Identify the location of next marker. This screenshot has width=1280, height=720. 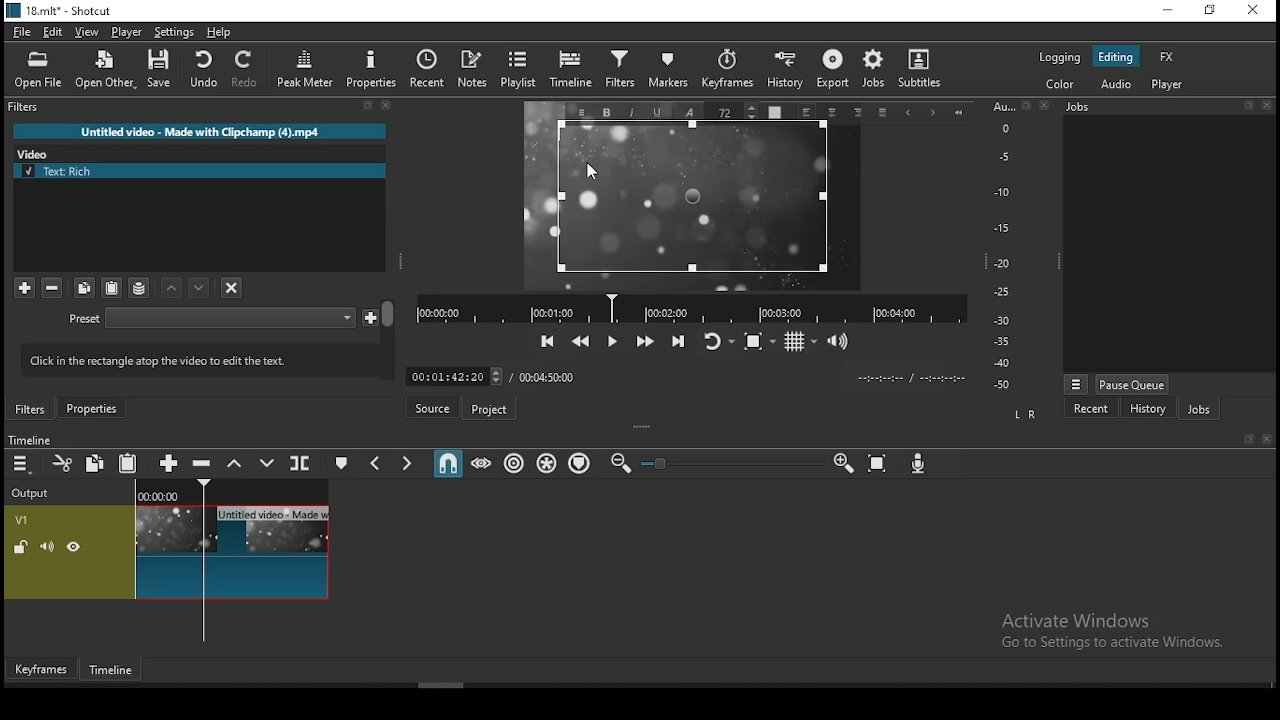
(407, 461).